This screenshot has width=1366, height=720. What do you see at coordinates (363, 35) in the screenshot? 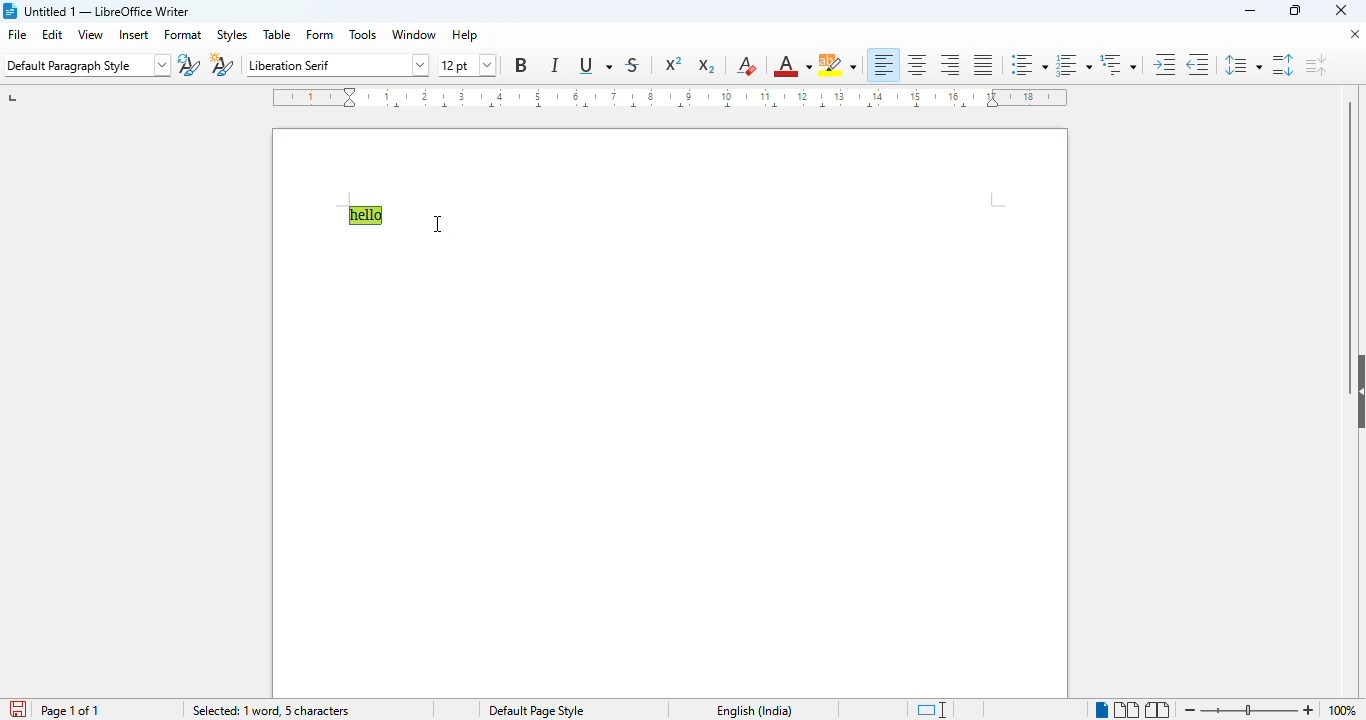
I see `tools` at bounding box center [363, 35].